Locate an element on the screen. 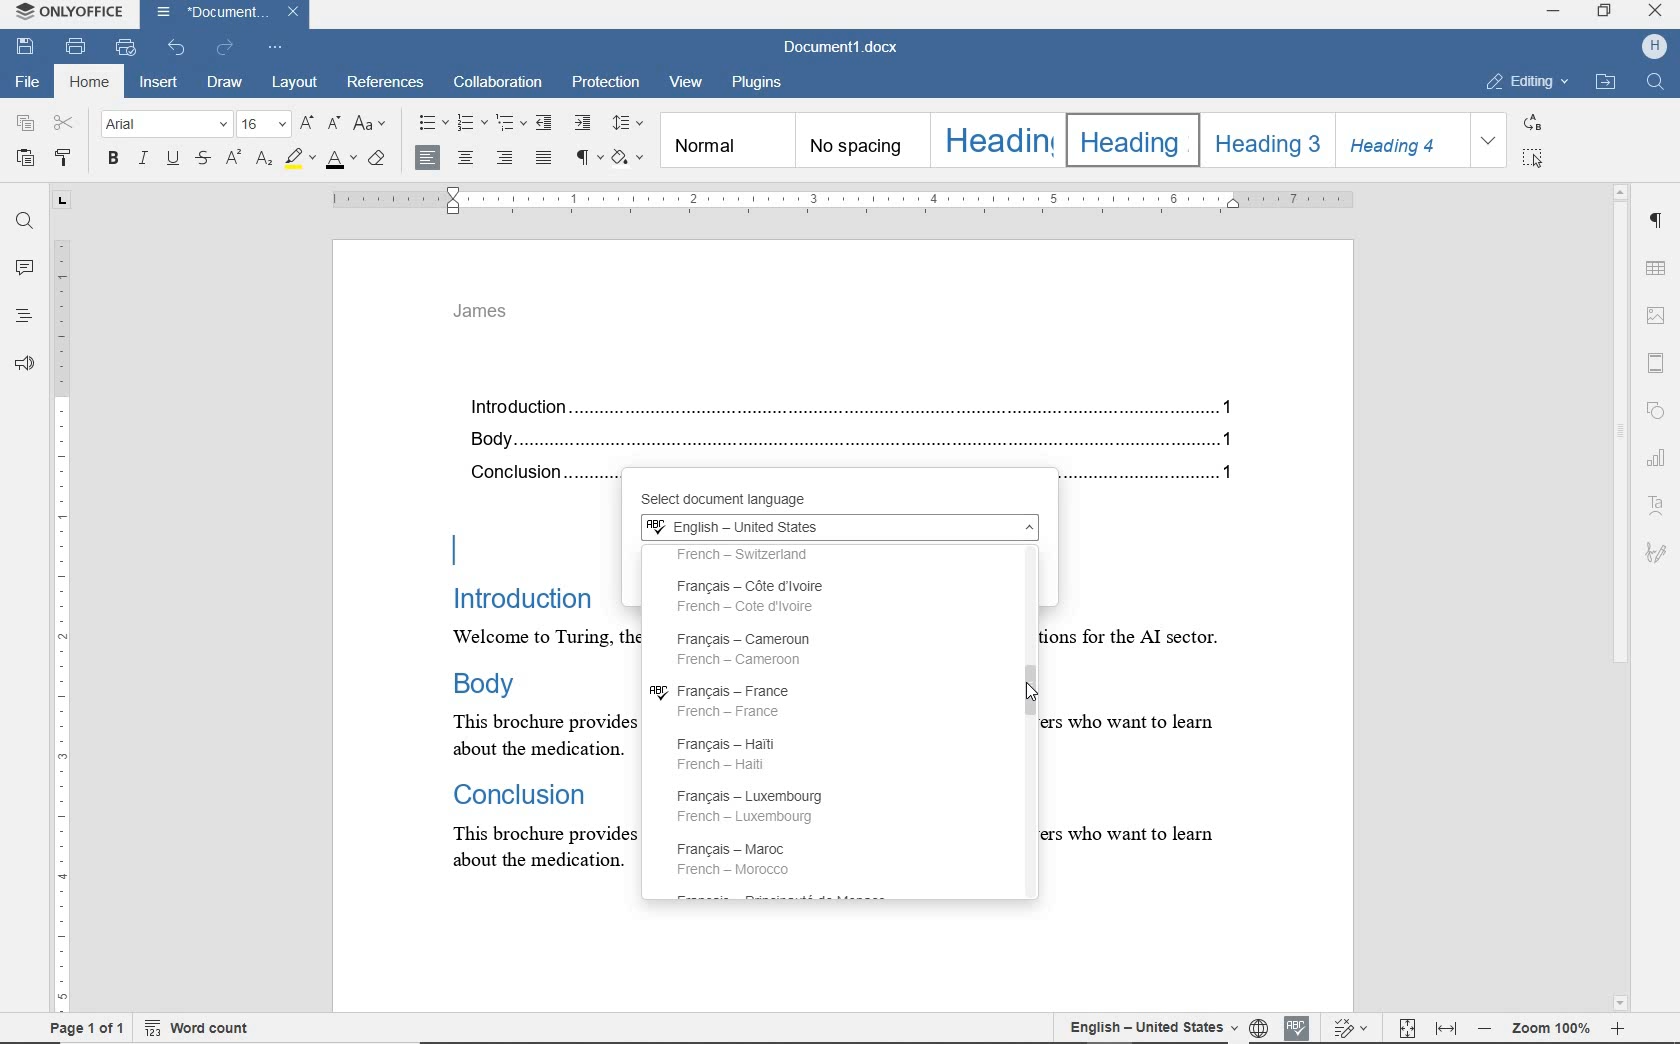 This screenshot has width=1680, height=1044. font color is located at coordinates (343, 157).